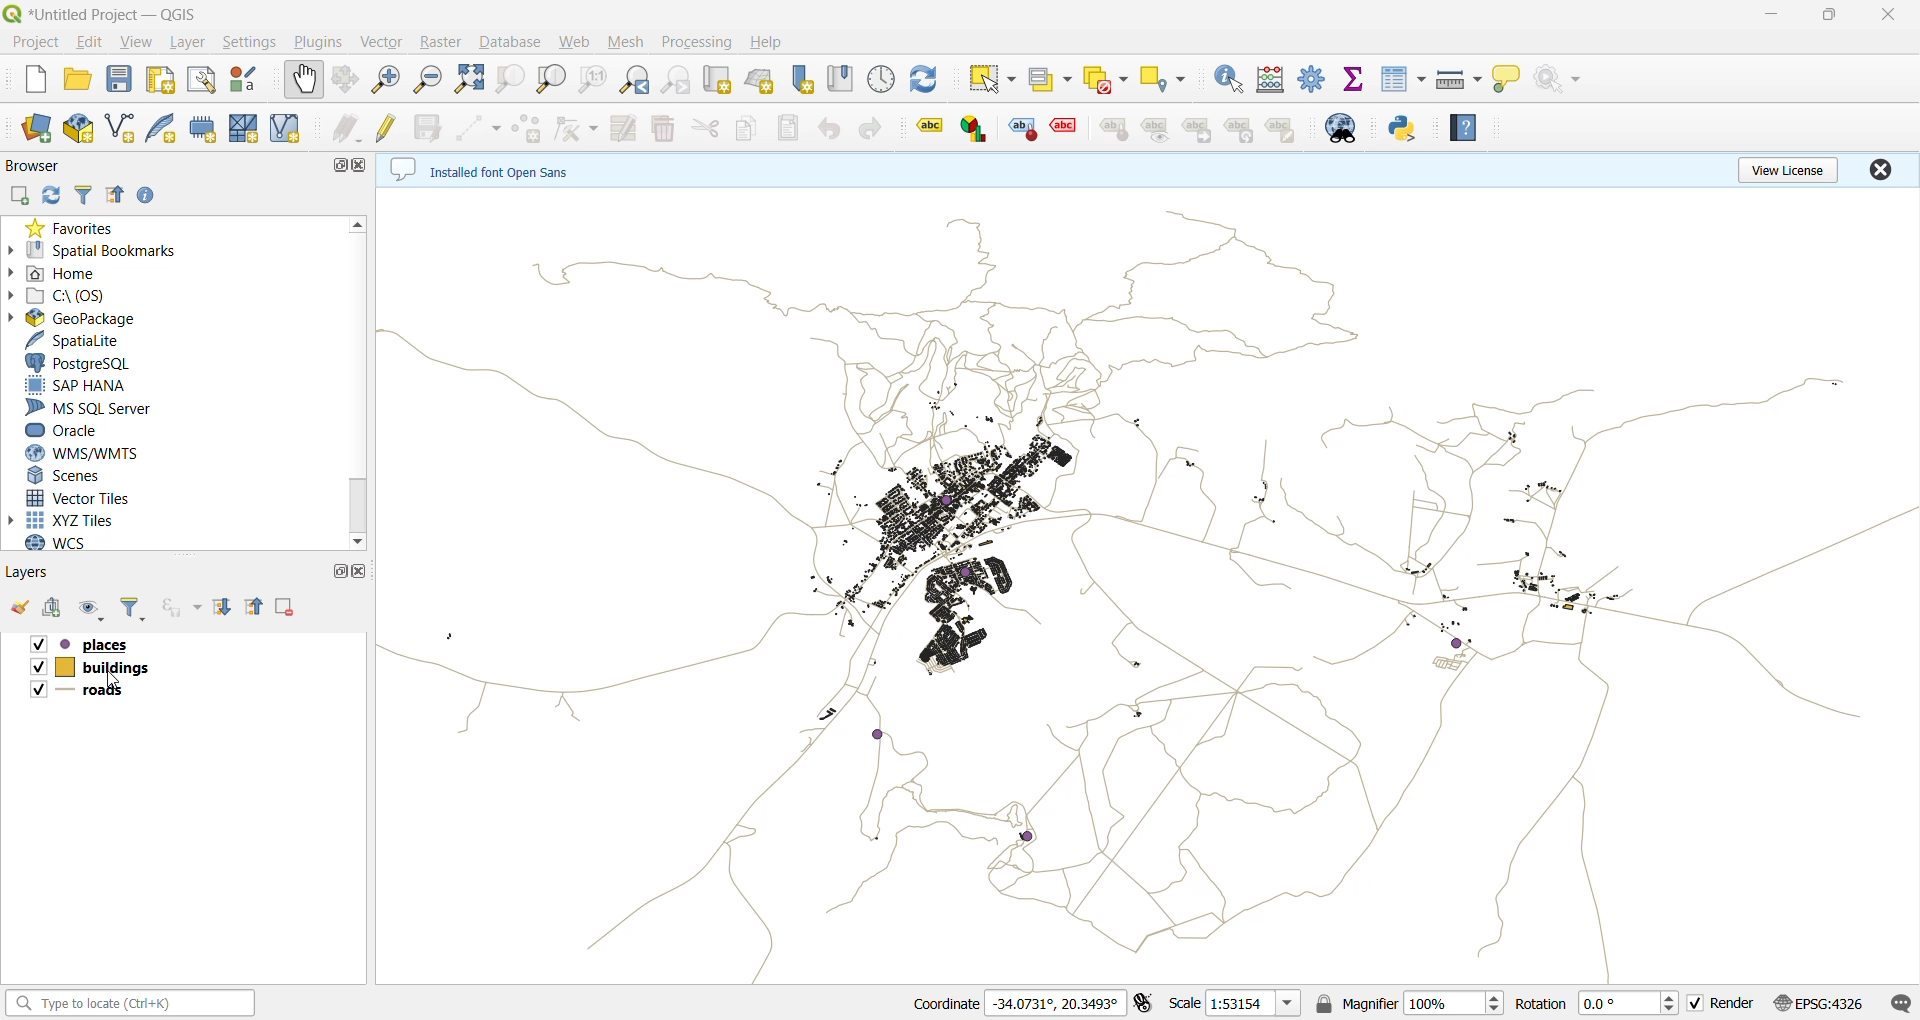 This screenshot has width=1920, height=1020. What do you see at coordinates (162, 129) in the screenshot?
I see `new spatialite layer` at bounding box center [162, 129].